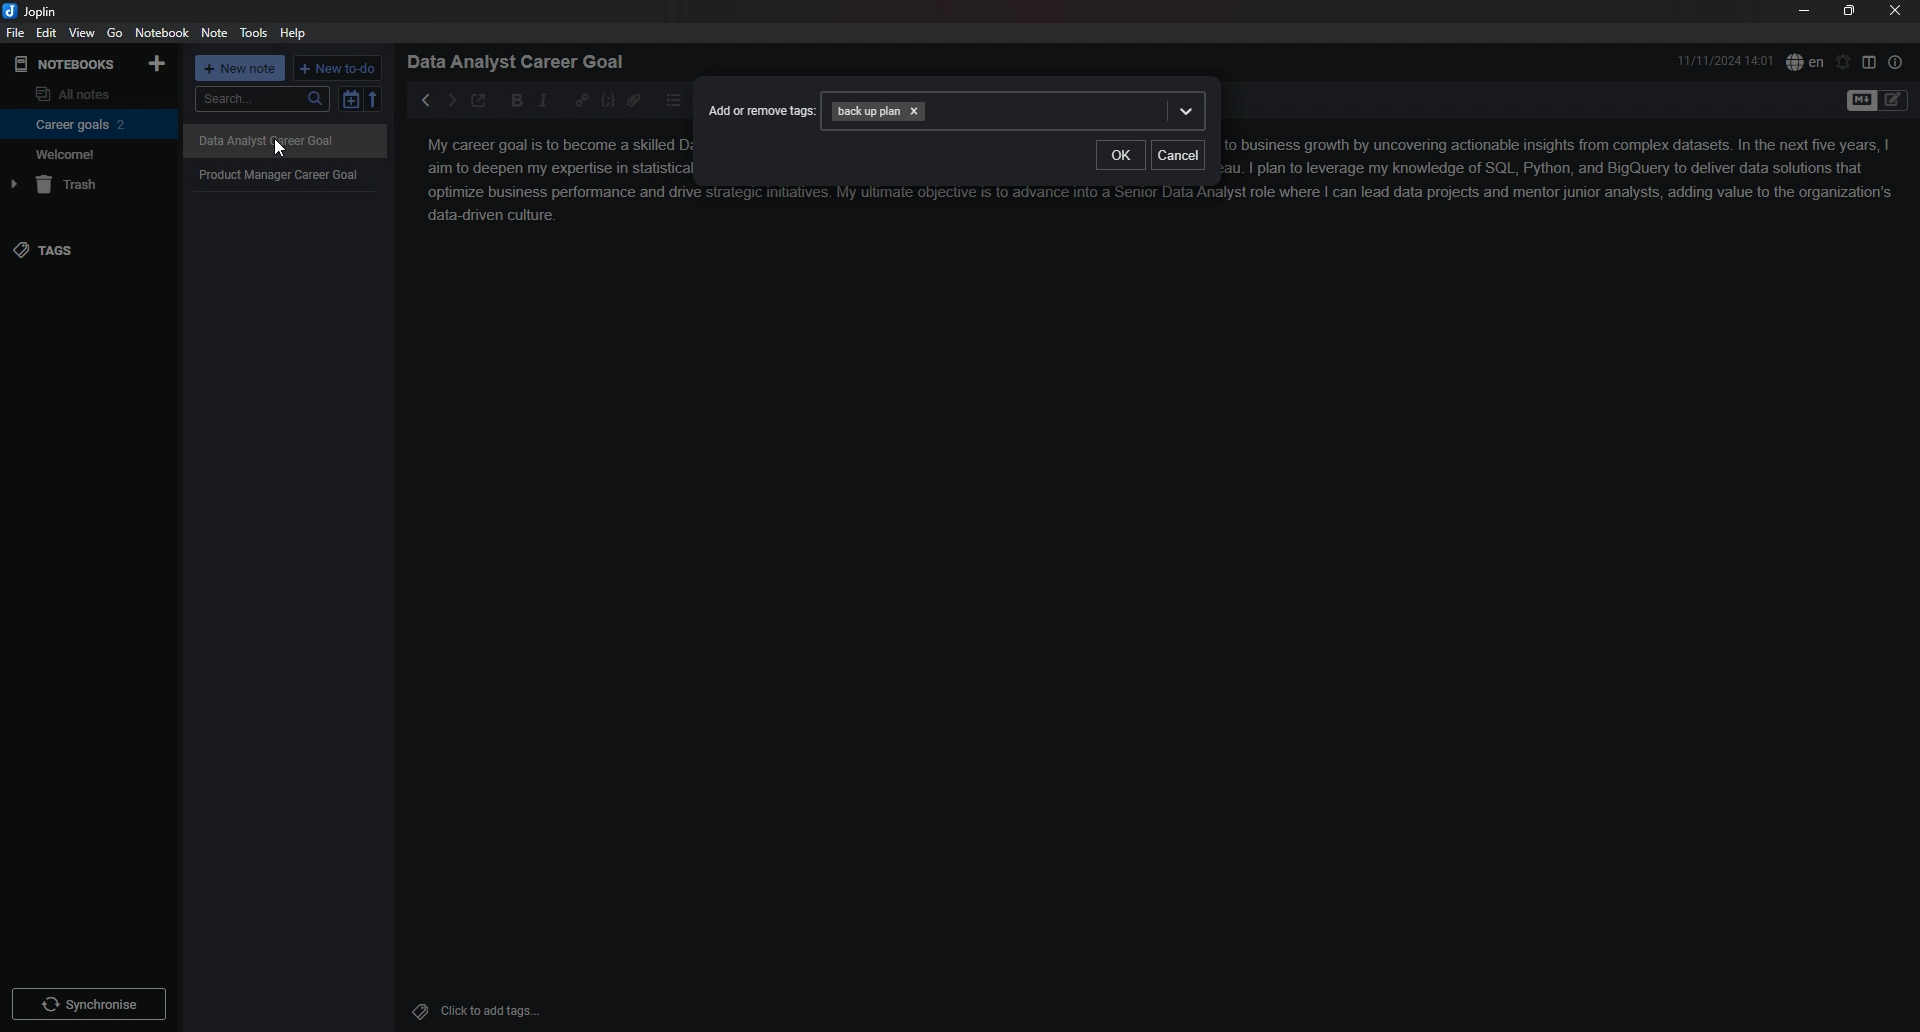  I want to click on Welcome!, so click(84, 153).